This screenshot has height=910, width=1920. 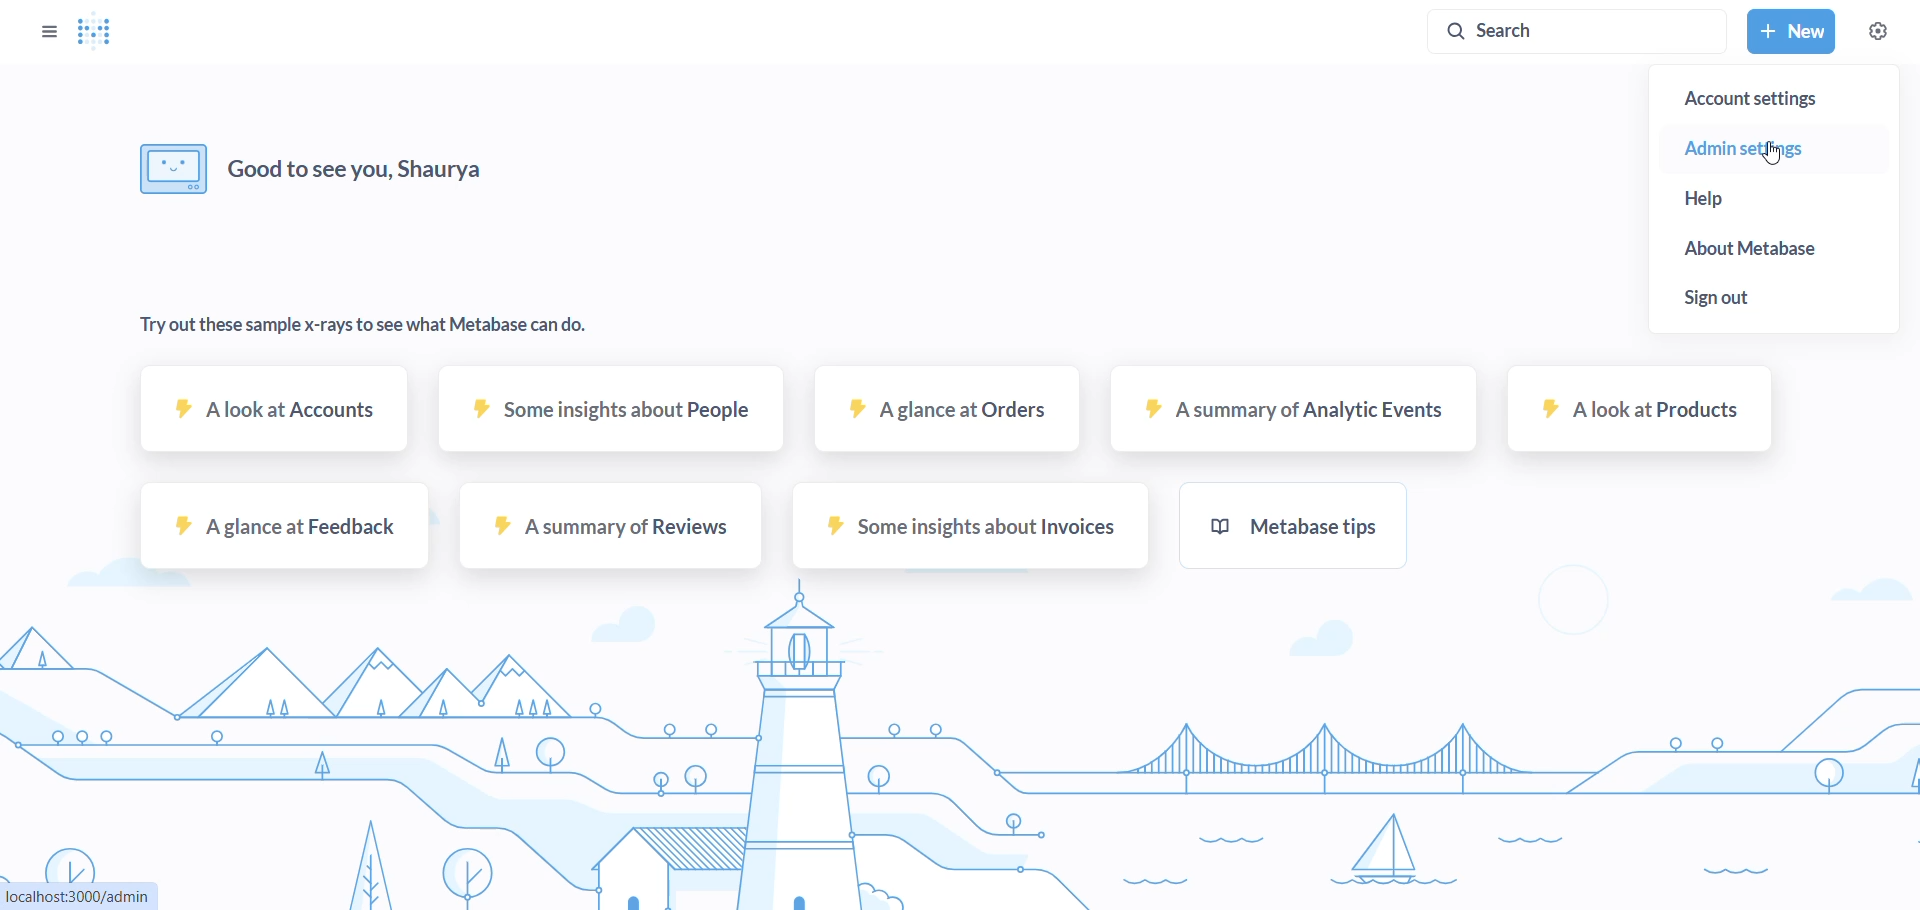 I want to click on about metabase, so click(x=1768, y=253).